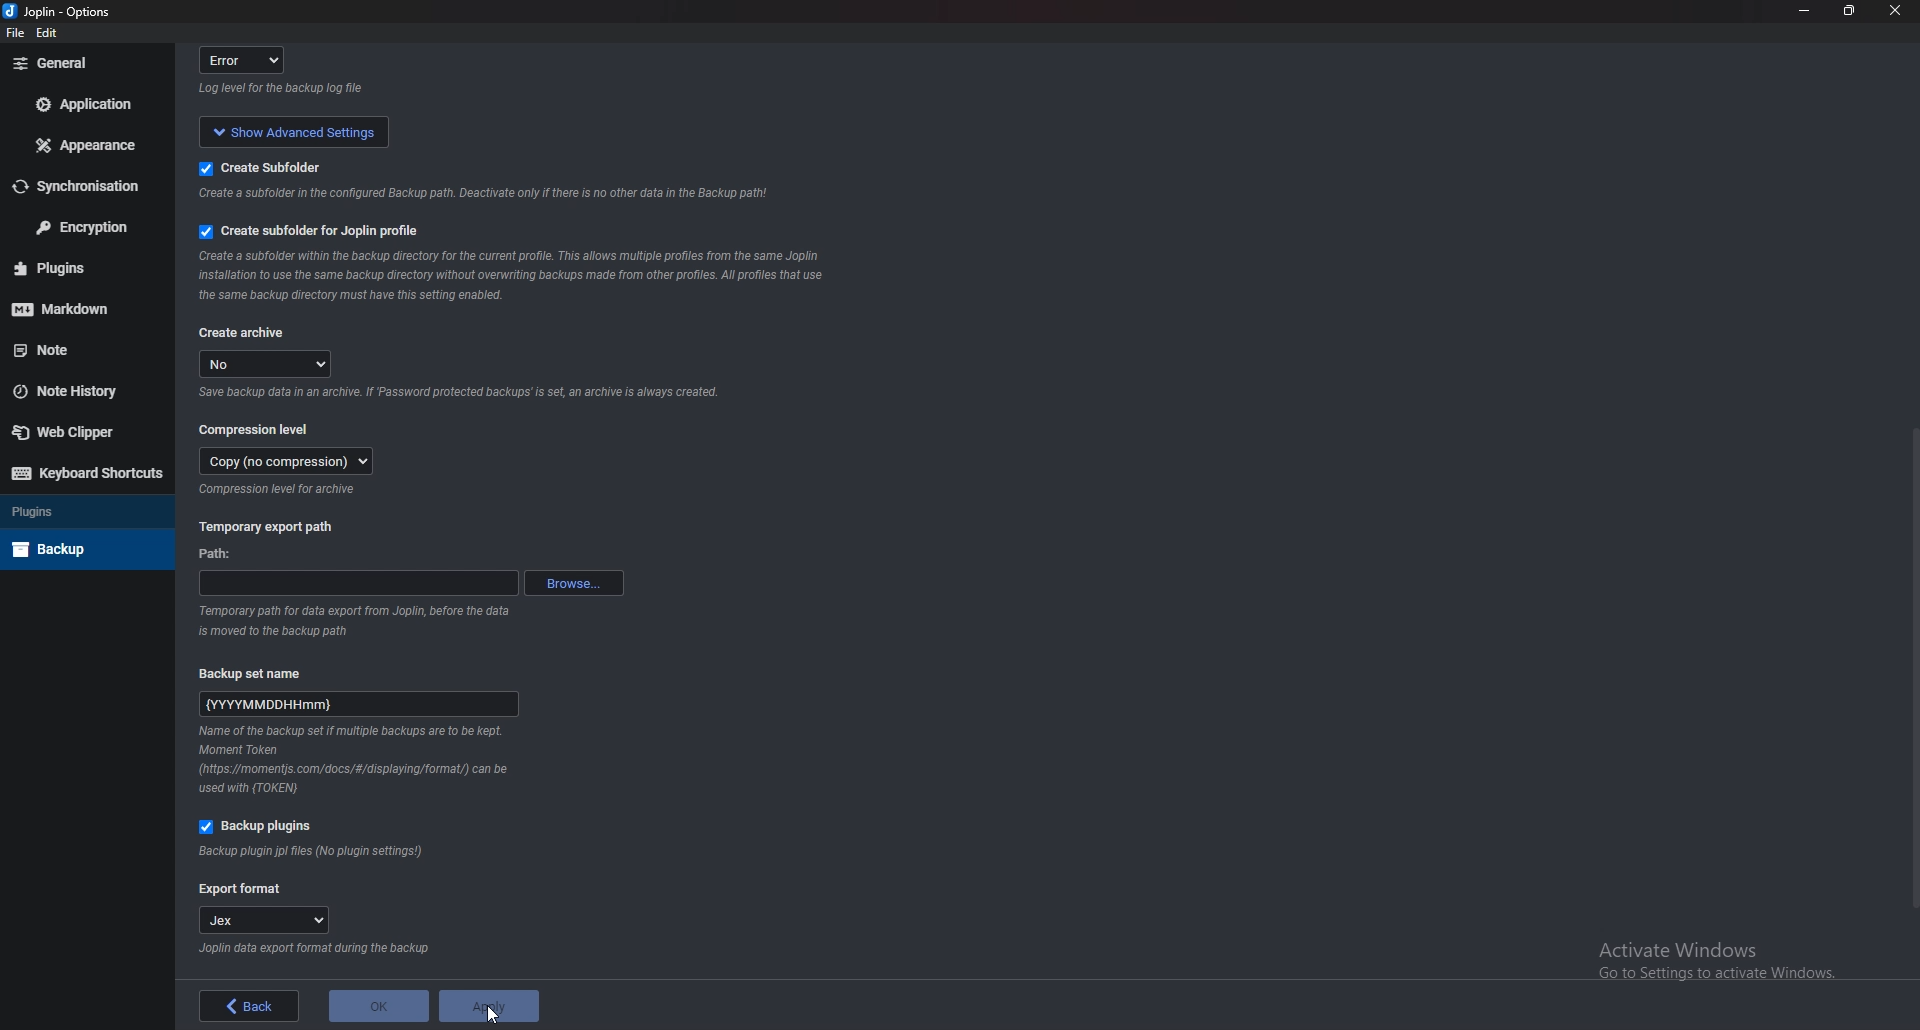  I want to click on General, so click(82, 63).